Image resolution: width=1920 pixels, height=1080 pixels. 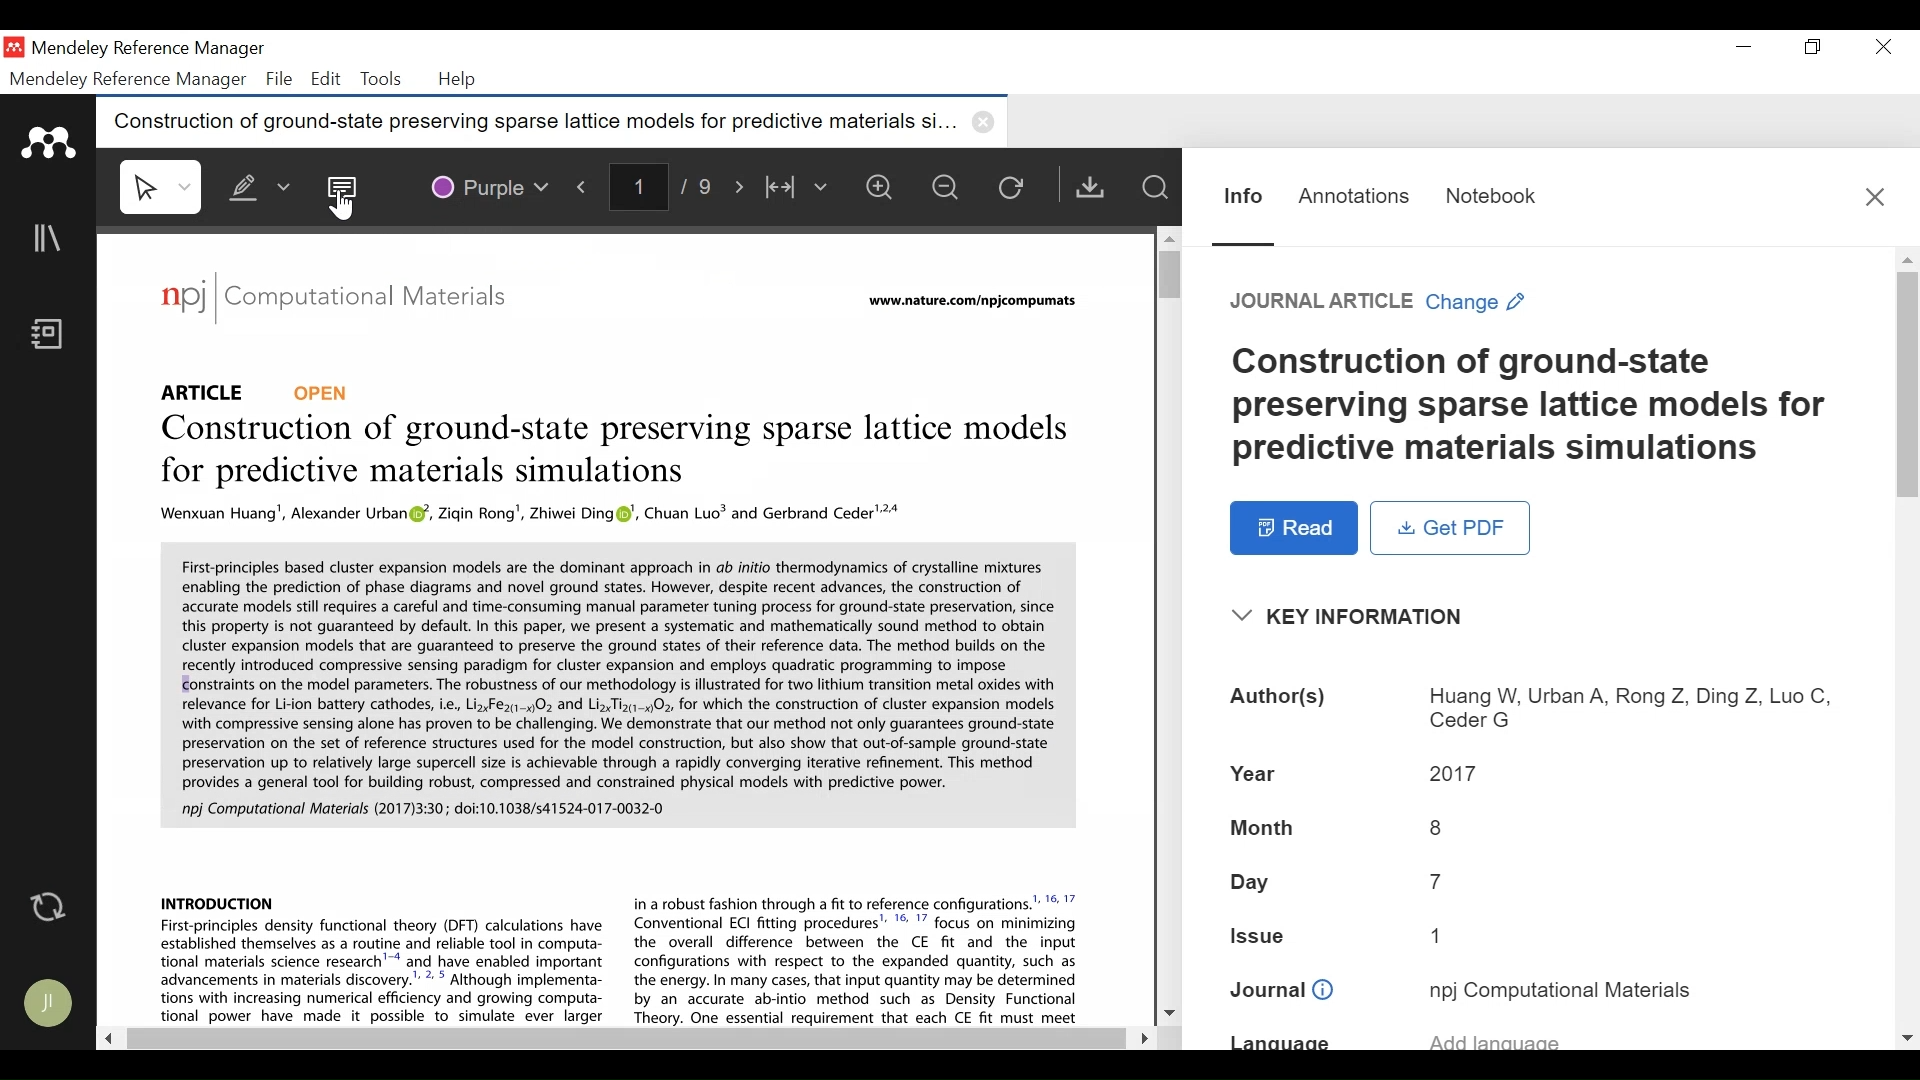 I want to click on Abstract and Introduction of Title: Construction of ground-state preserving sparse lattice models for predictive materials simulations, so click(x=614, y=762).